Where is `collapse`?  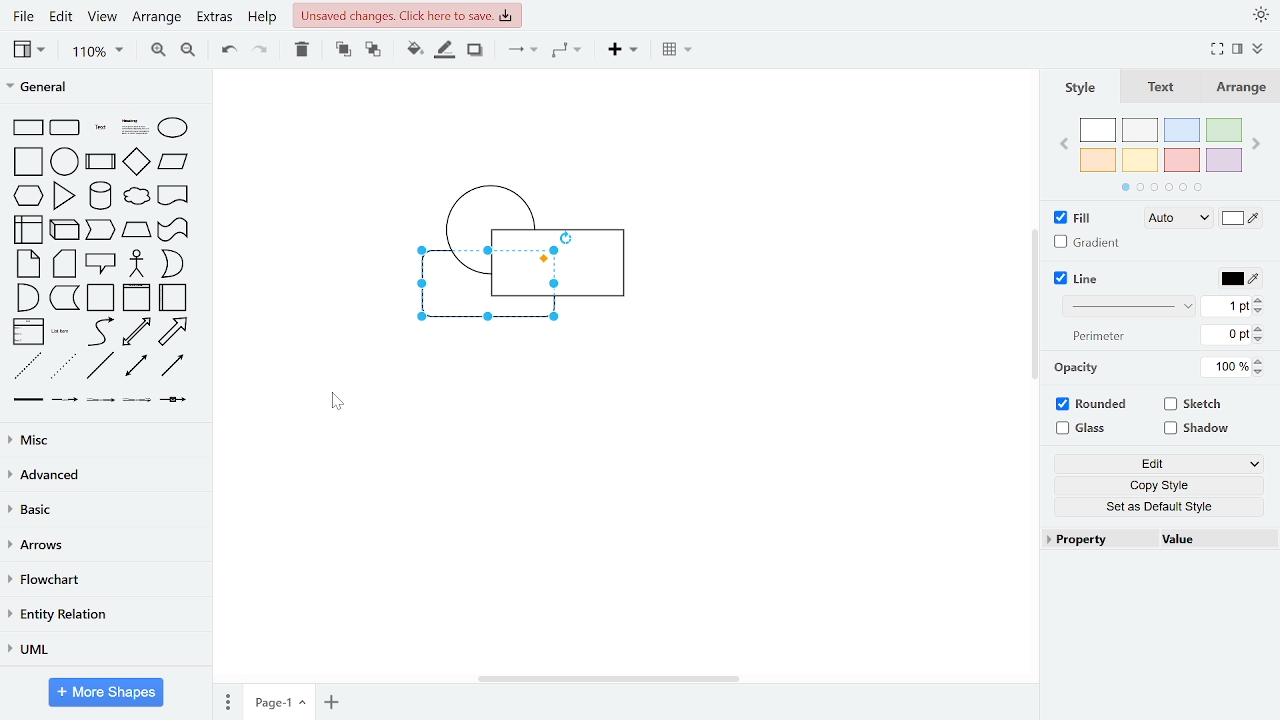
collapse is located at coordinates (1261, 47).